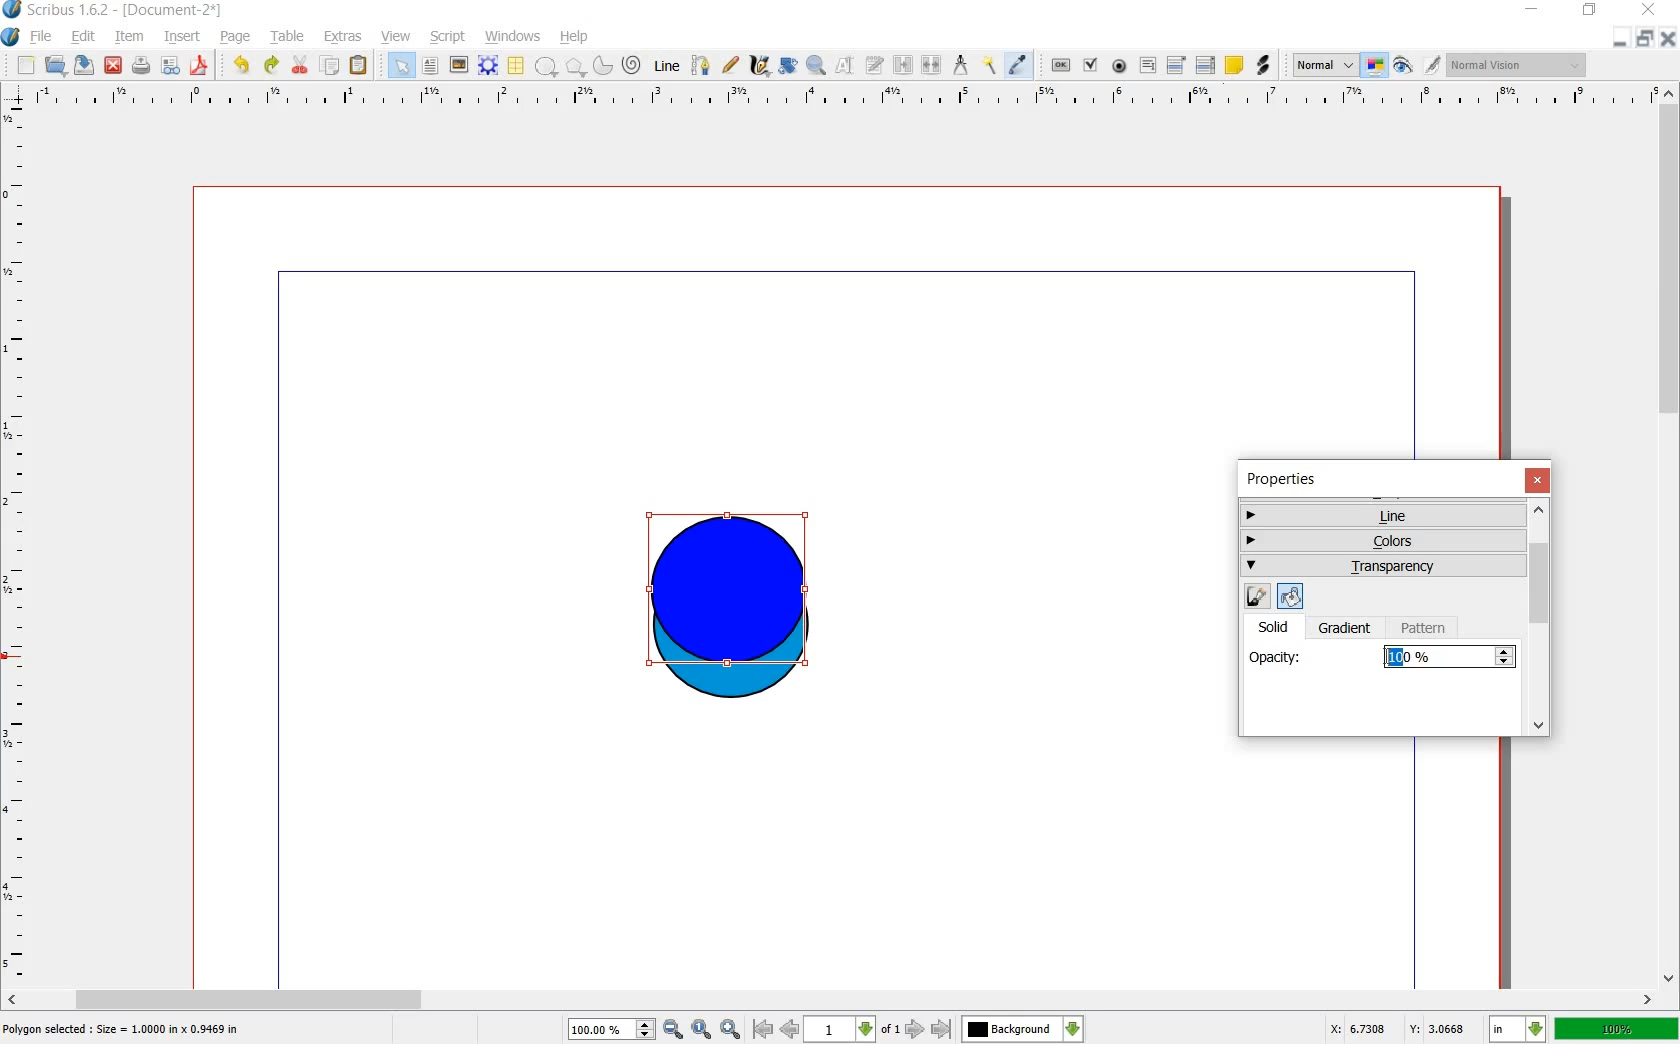  I want to click on 100%, so click(600, 1028).